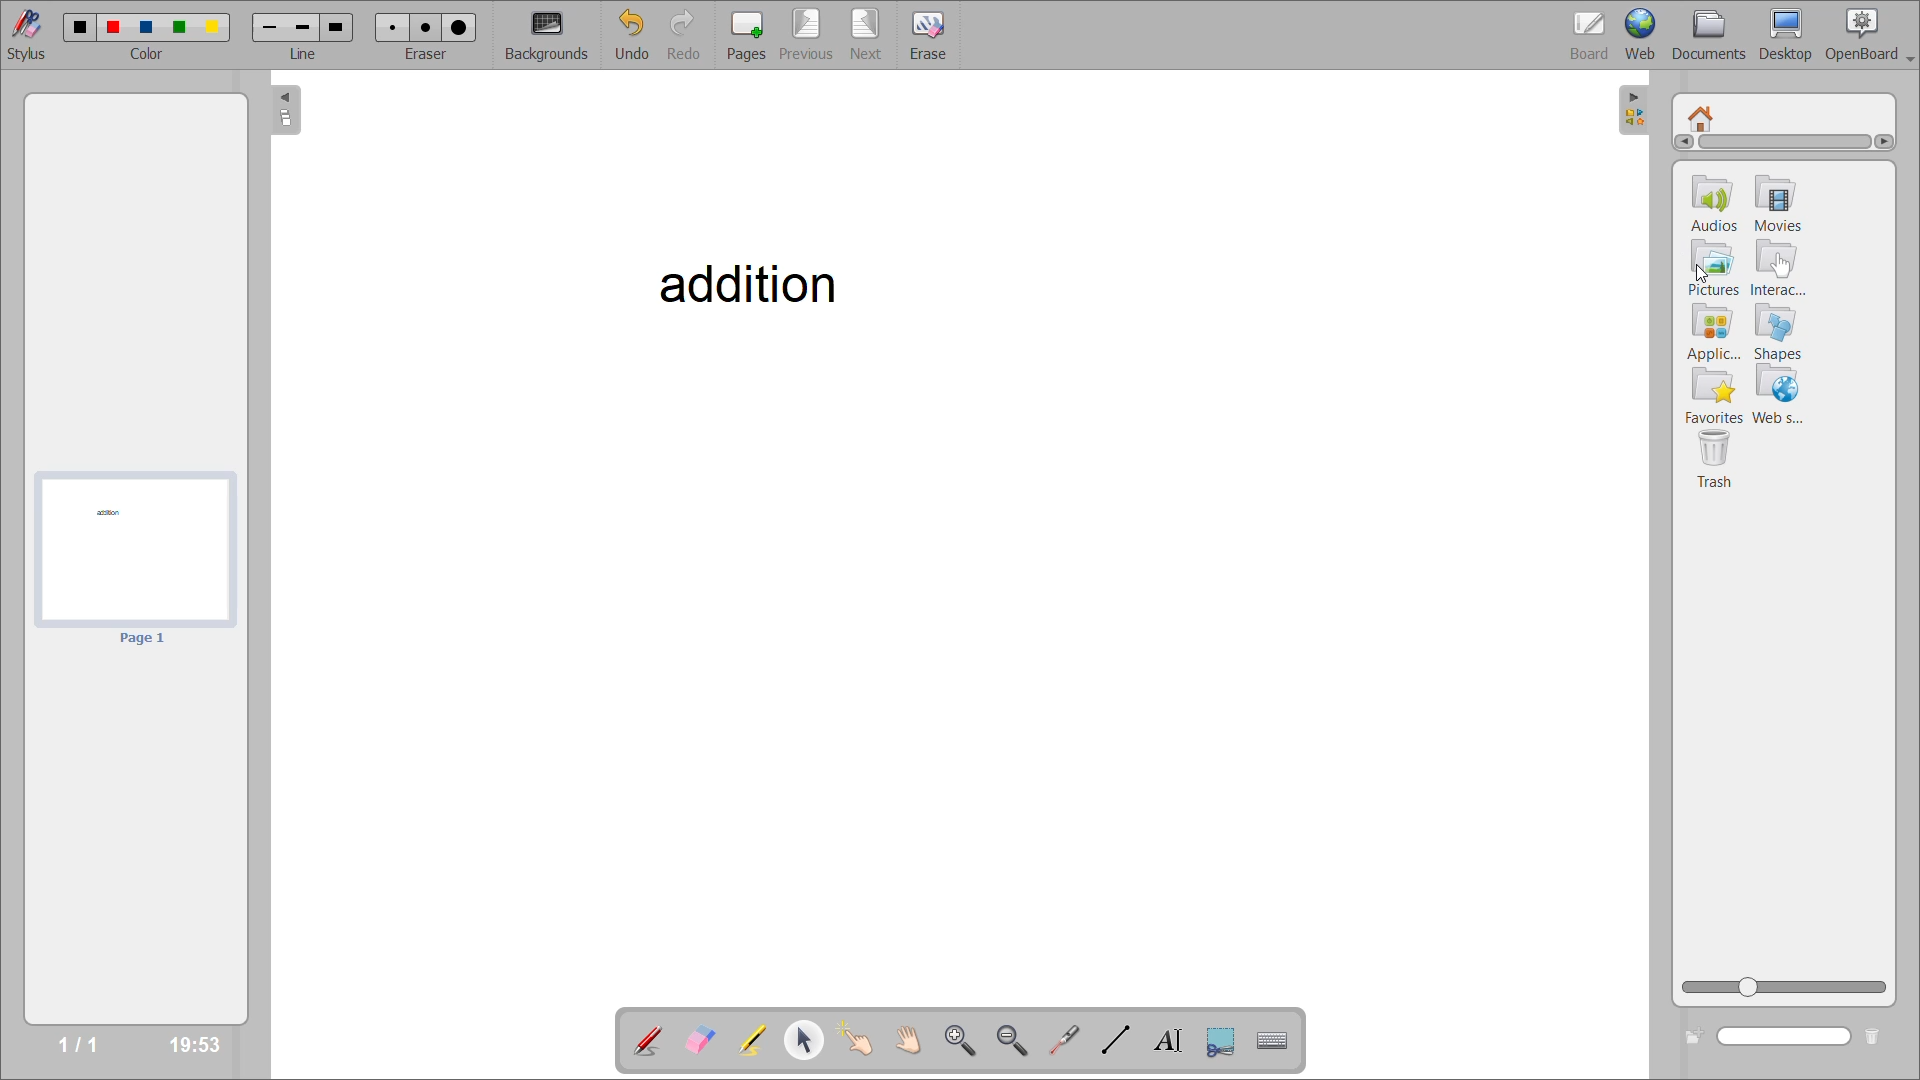  Describe the element at coordinates (1119, 1042) in the screenshot. I see `draw lines` at that location.